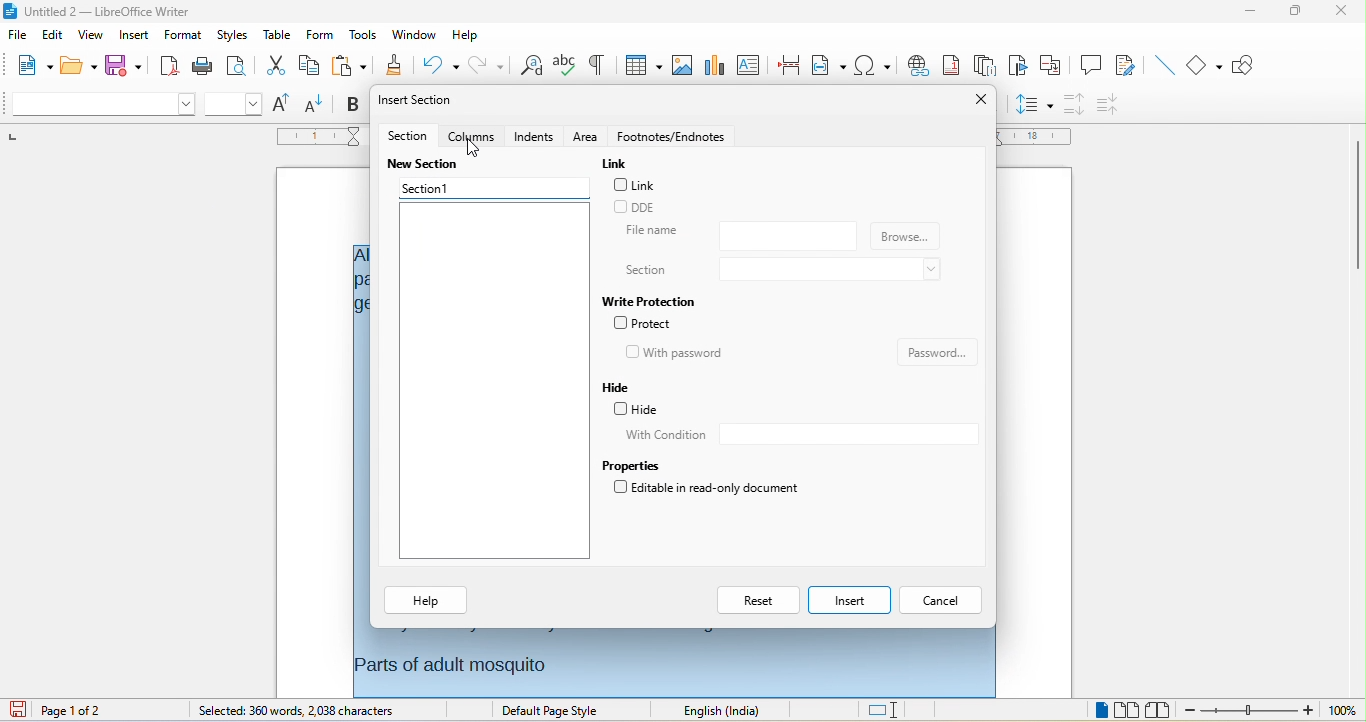 The height and width of the screenshot is (722, 1366). I want to click on image, so click(683, 64).